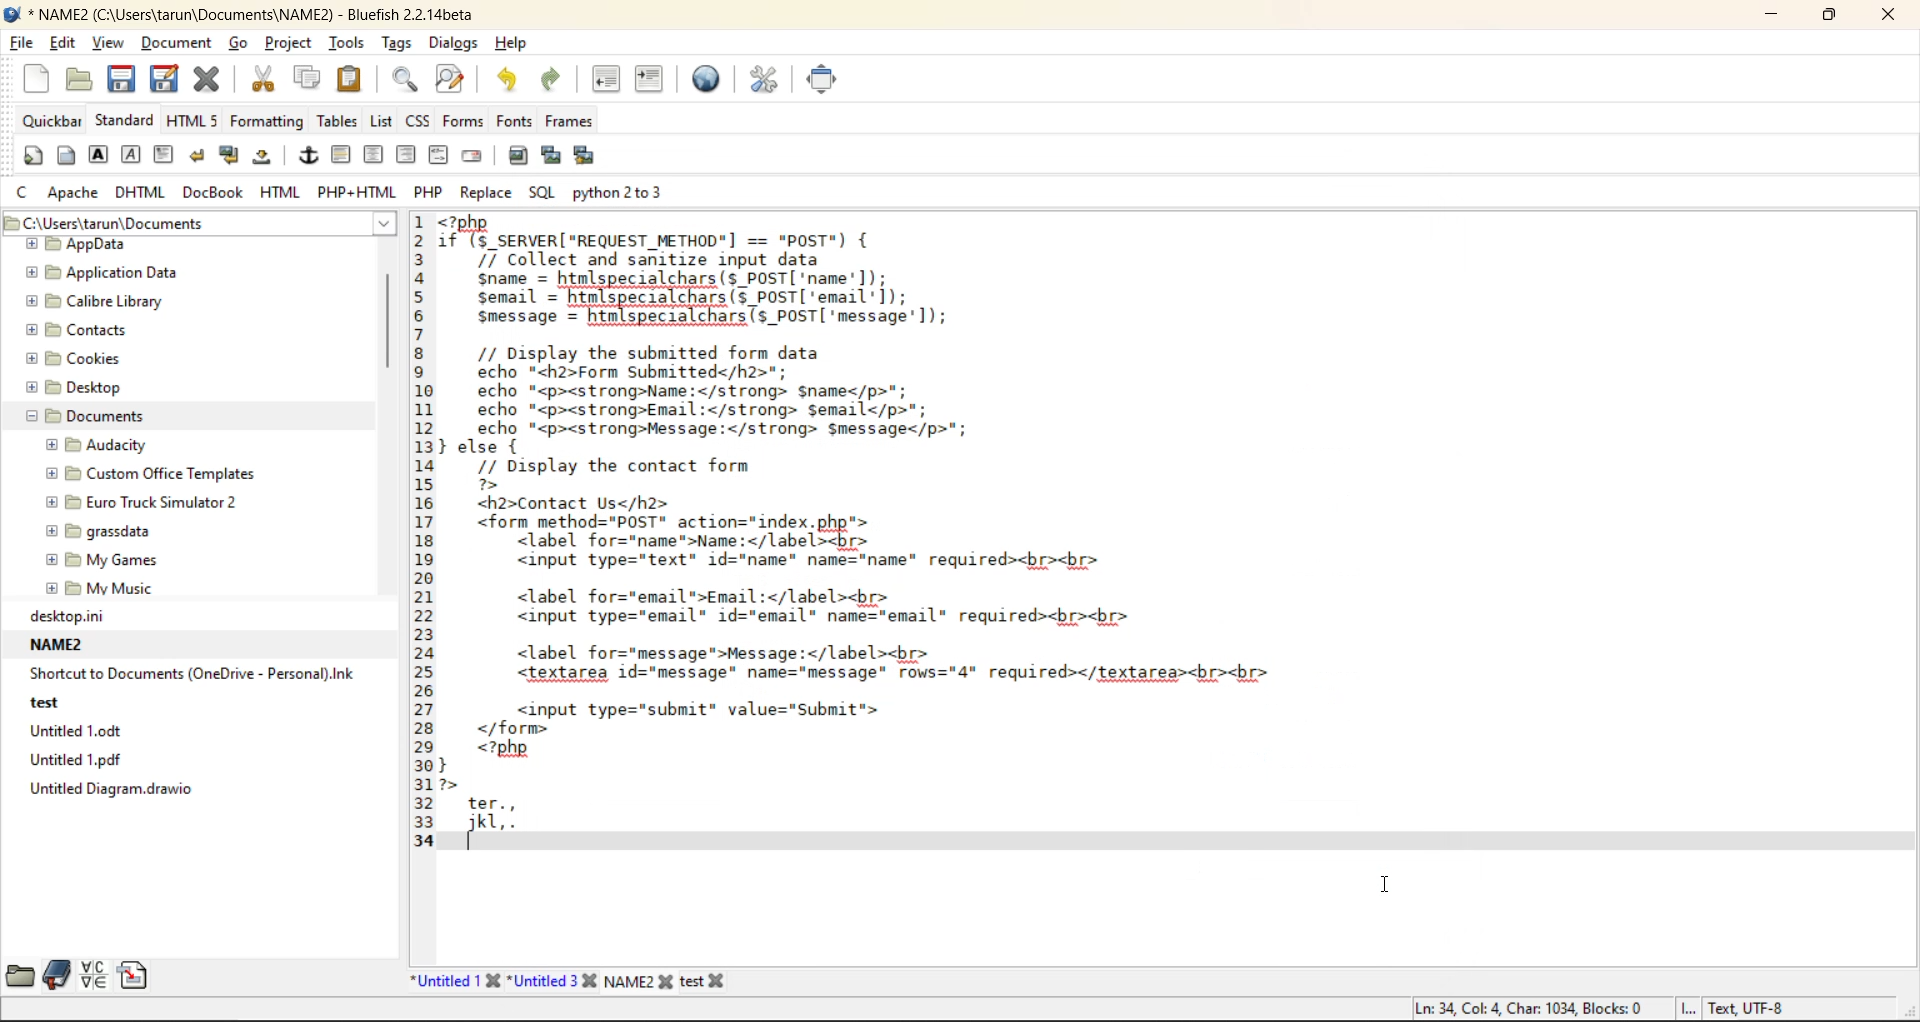 This screenshot has height=1022, width=1920. Describe the element at coordinates (21, 973) in the screenshot. I see `file browser` at that location.